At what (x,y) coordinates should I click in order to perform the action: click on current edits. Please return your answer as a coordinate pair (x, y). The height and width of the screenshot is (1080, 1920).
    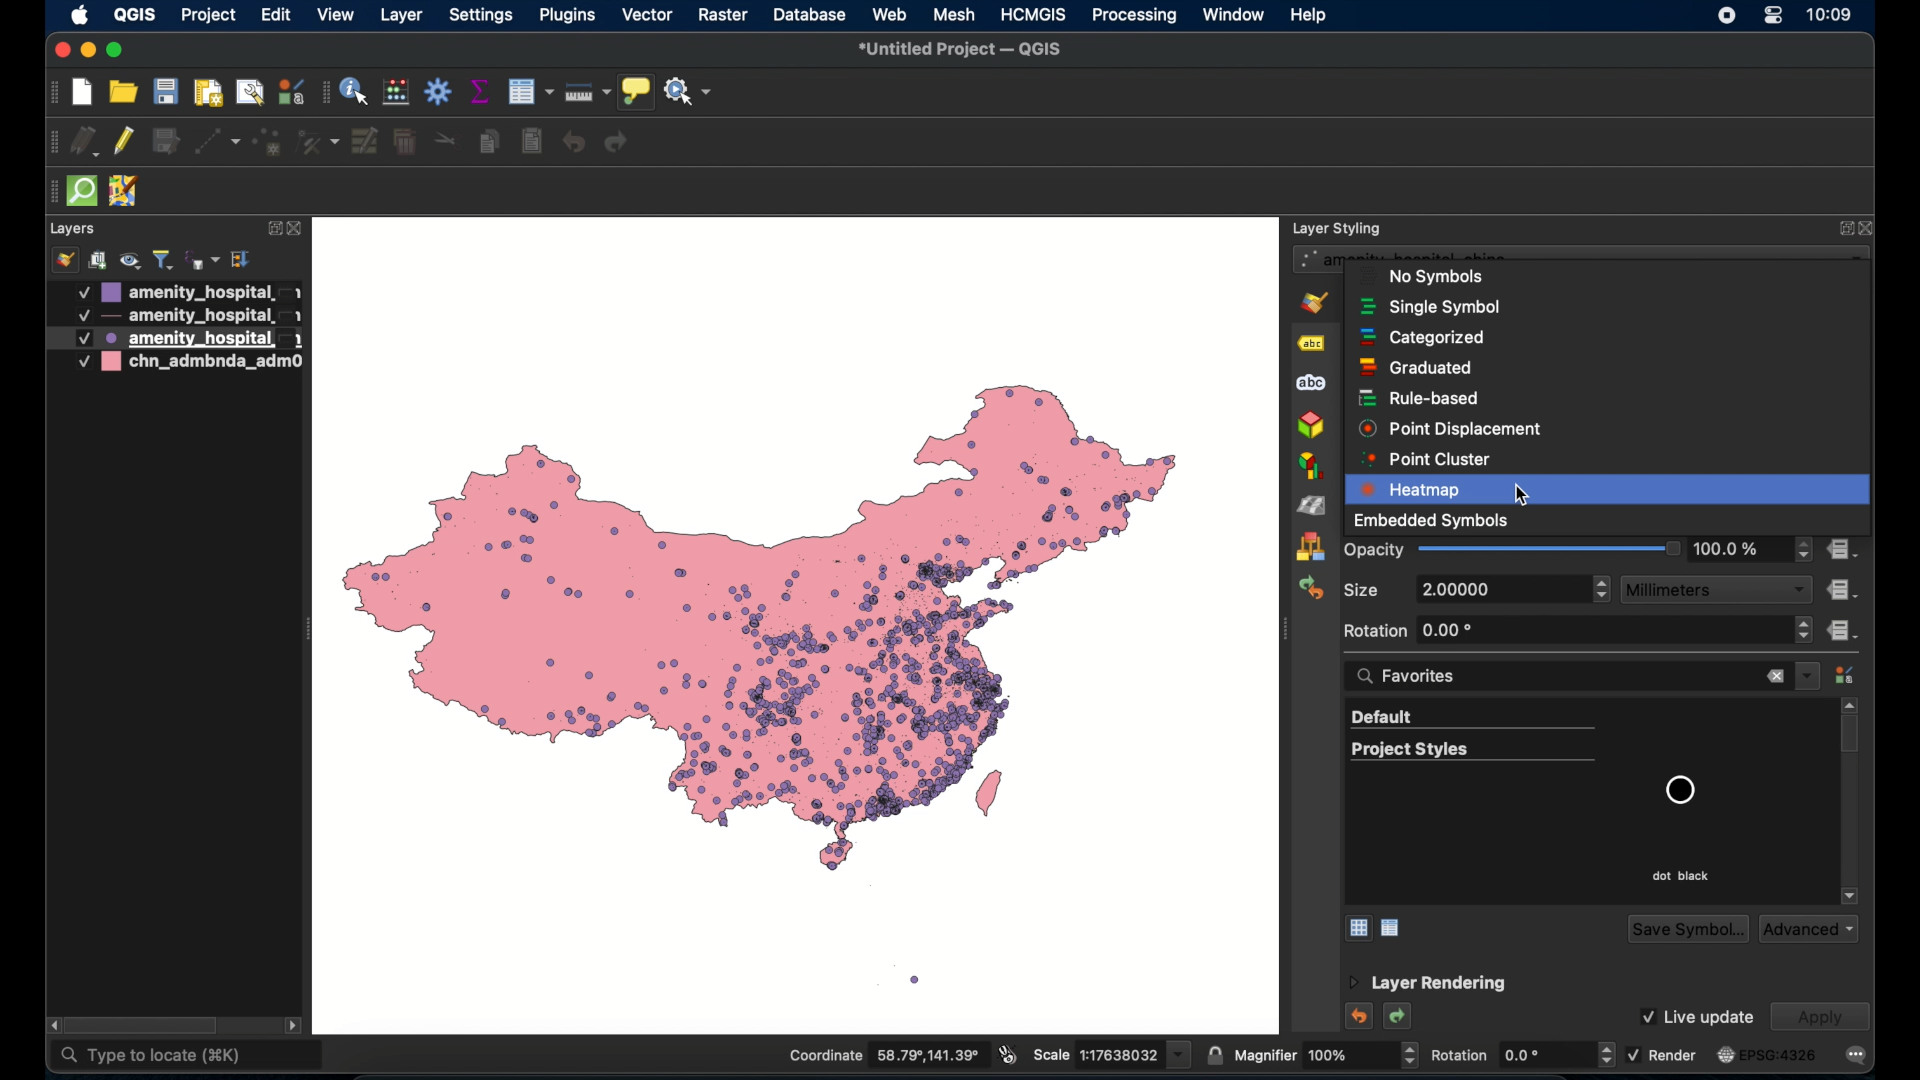
    Looking at the image, I should click on (84, 140).